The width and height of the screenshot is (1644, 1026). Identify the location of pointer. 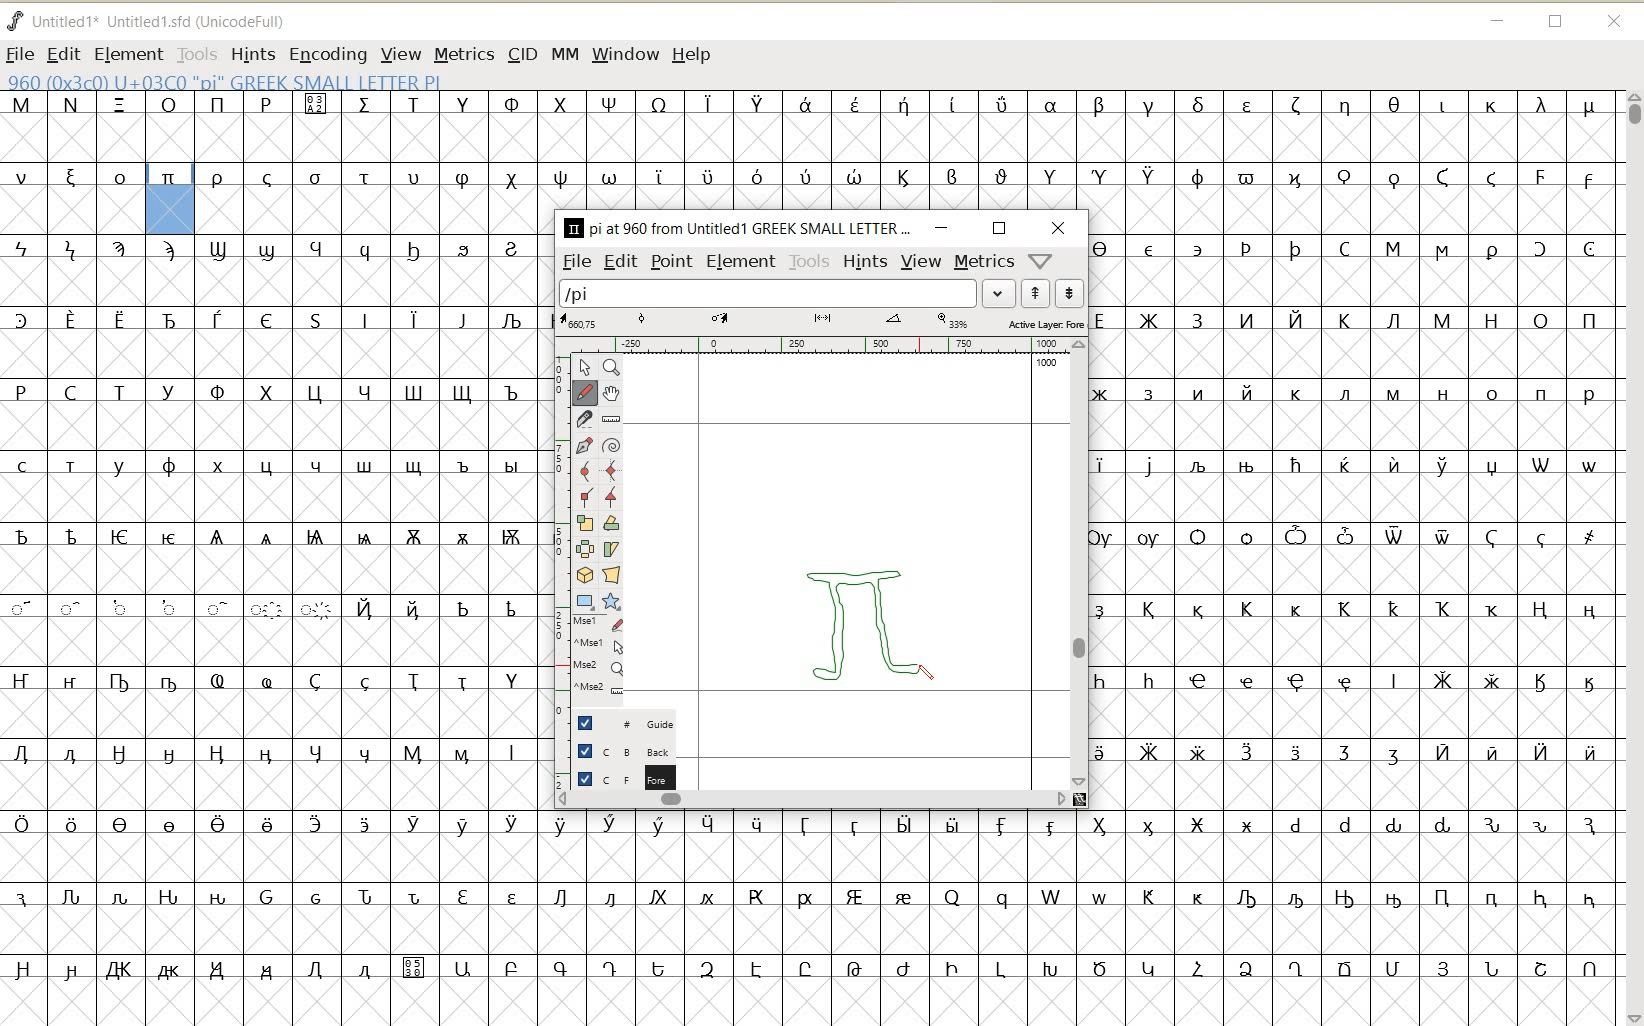
(584, 366).